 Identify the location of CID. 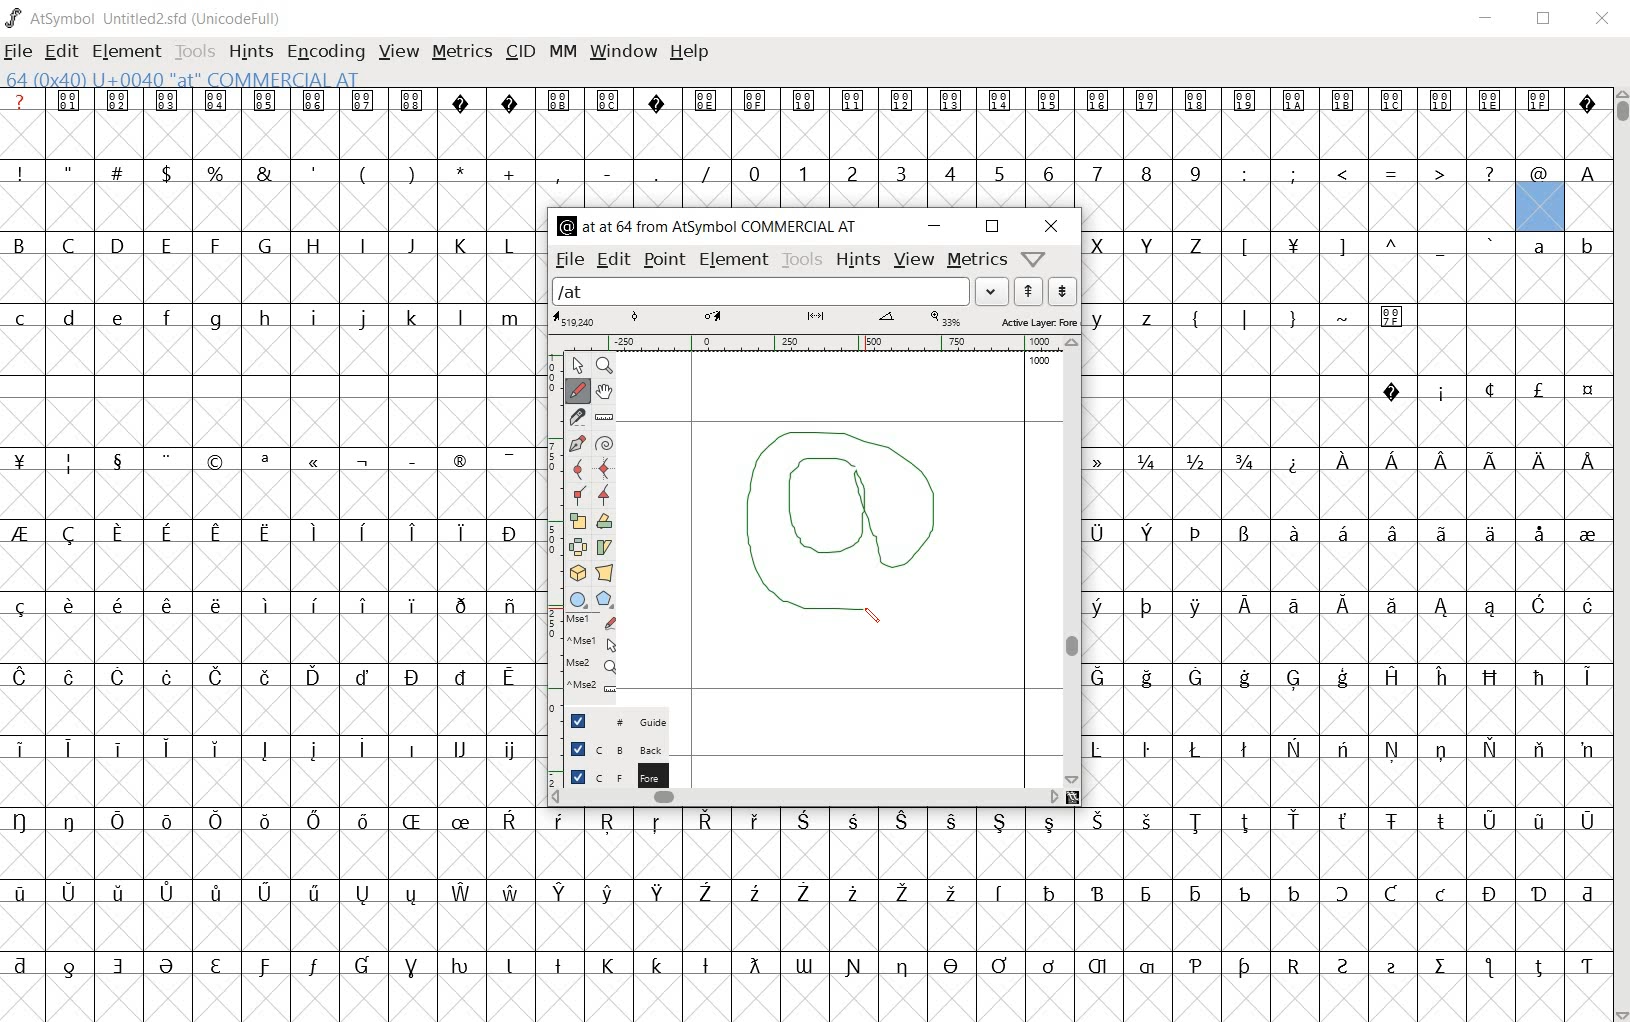
(517, 51).